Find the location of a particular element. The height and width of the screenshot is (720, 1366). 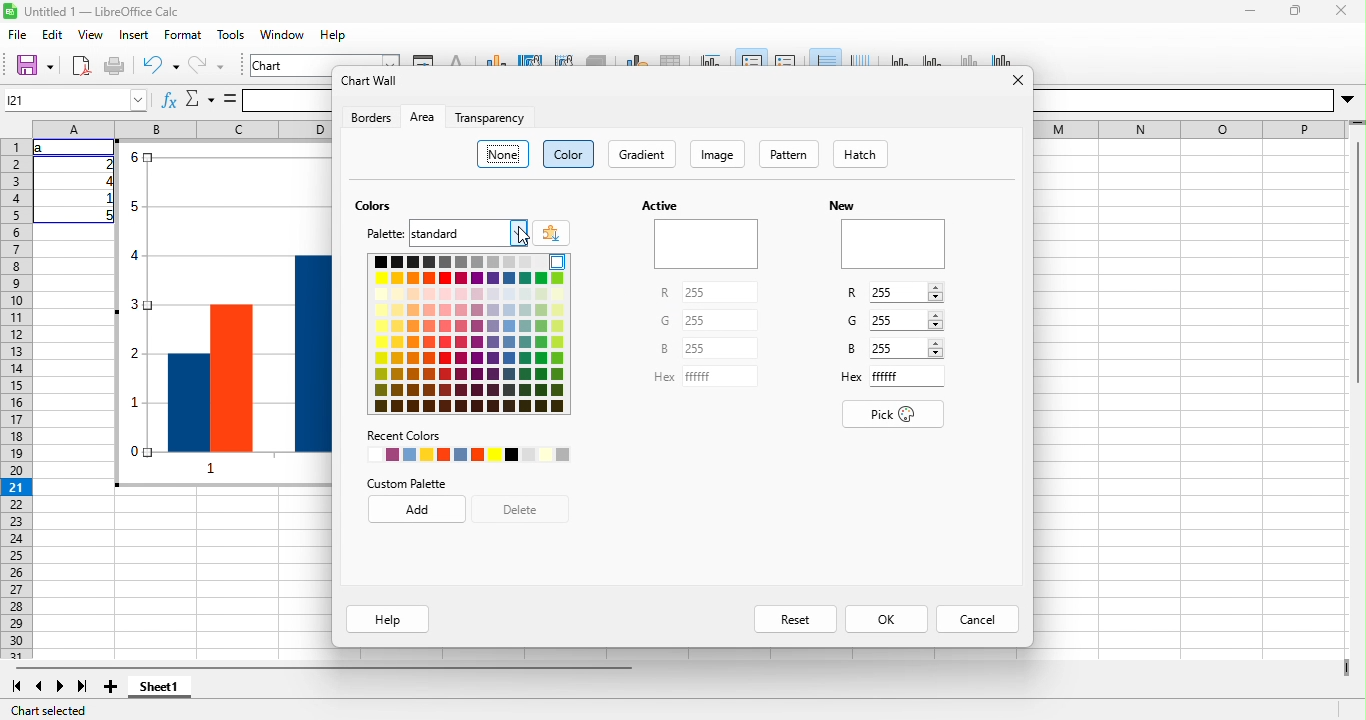

column headings is located at coordinates (182, 129).